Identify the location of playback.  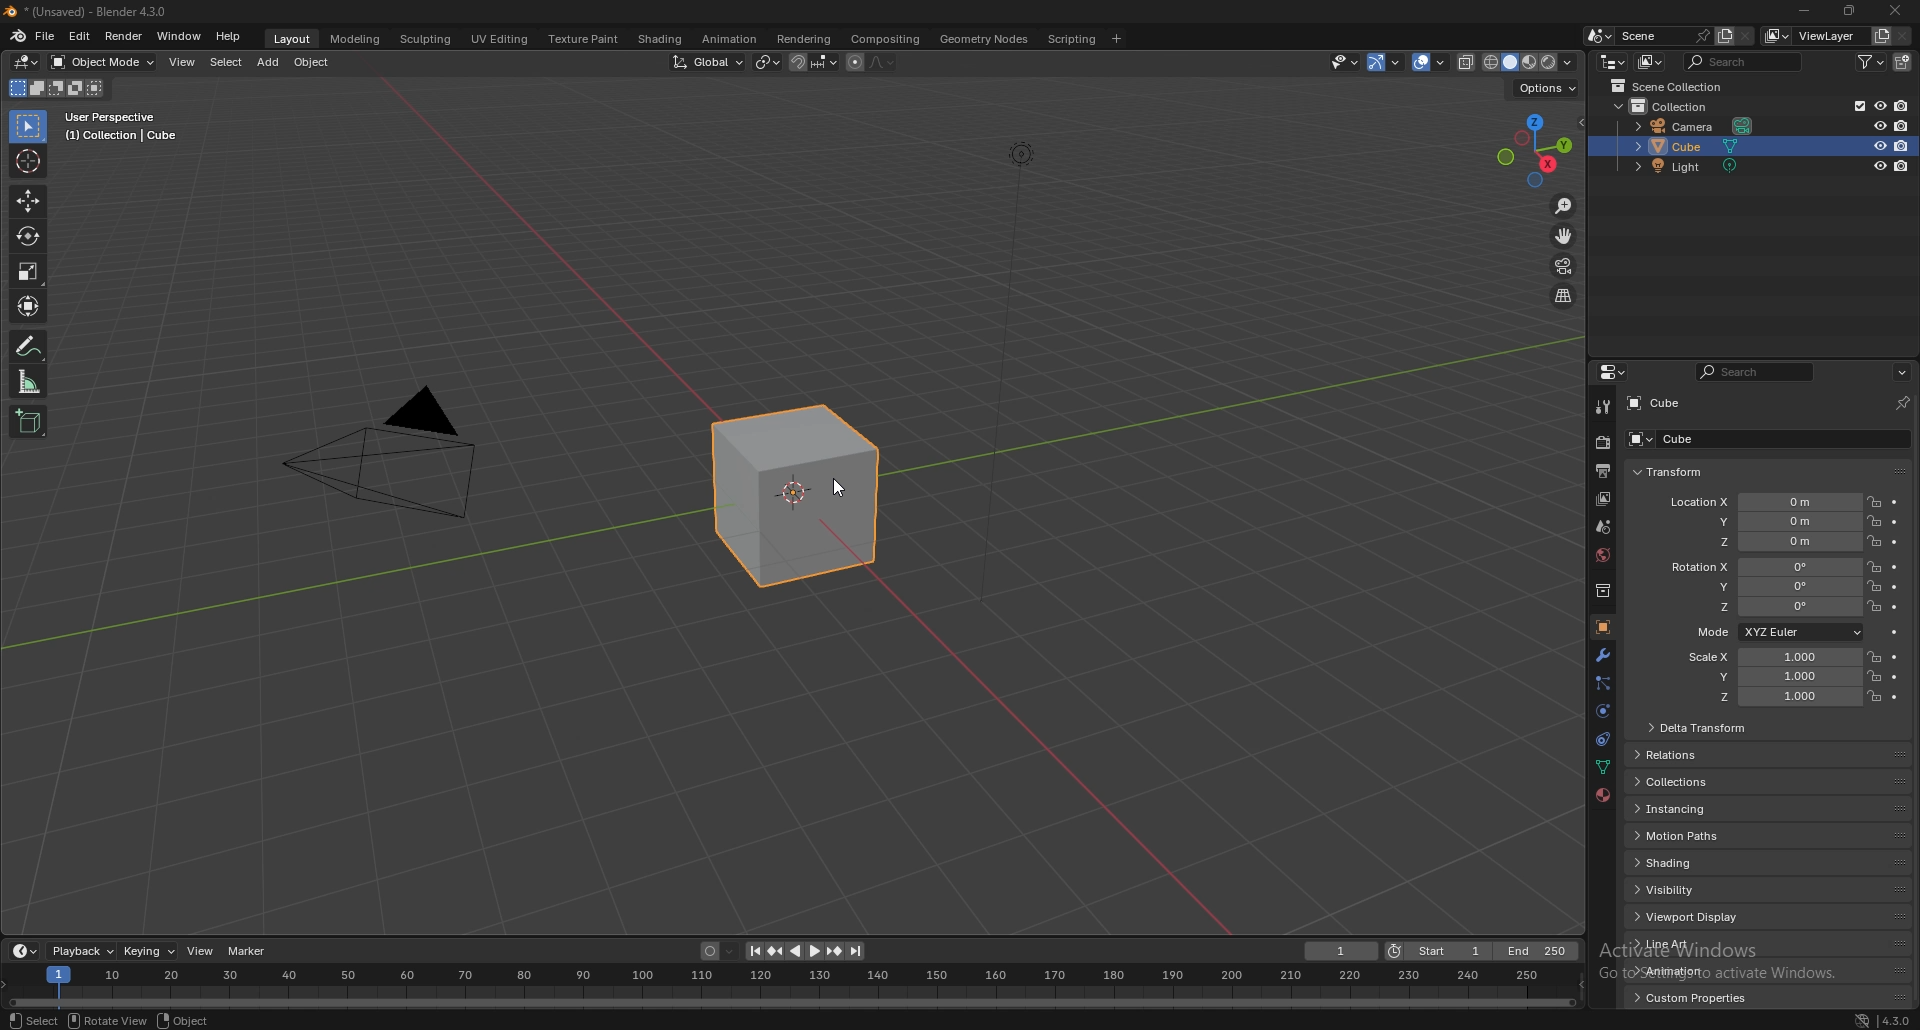
(82, 951).